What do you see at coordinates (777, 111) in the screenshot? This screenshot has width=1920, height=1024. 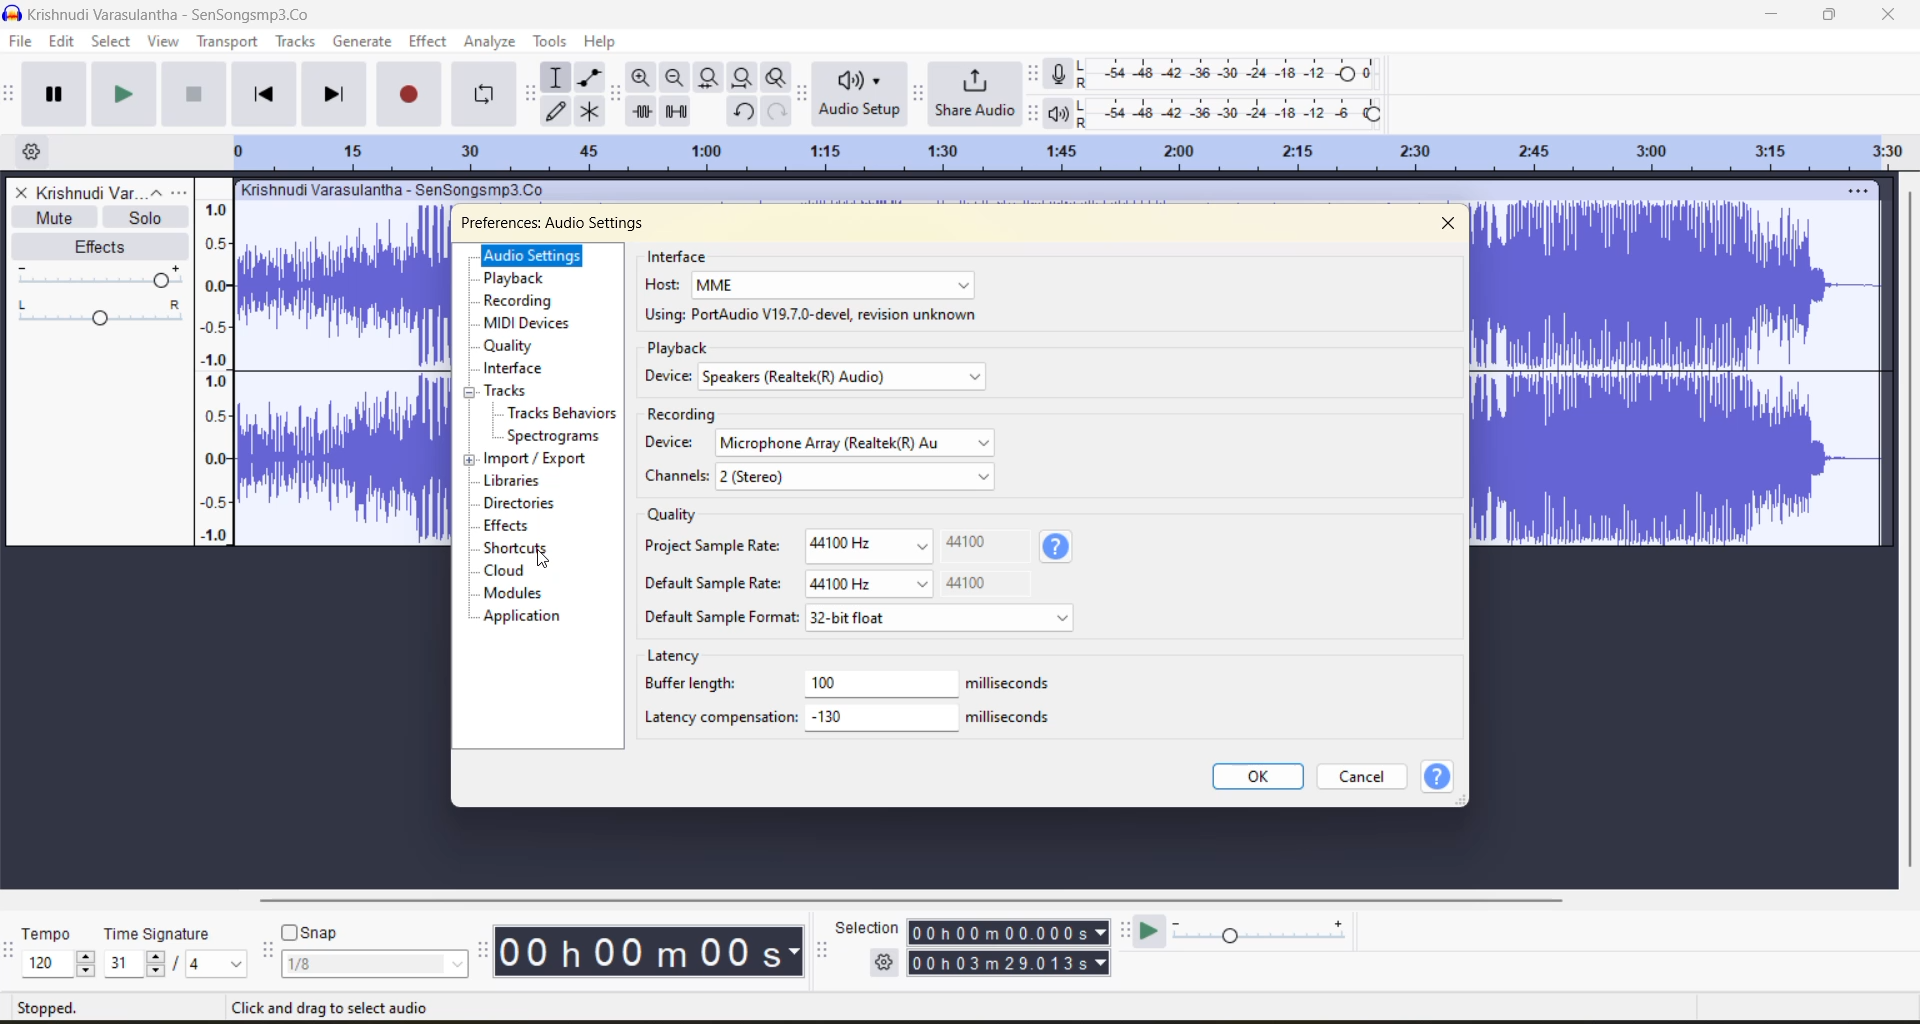 I see `redo` at bounding box center [777, 111].